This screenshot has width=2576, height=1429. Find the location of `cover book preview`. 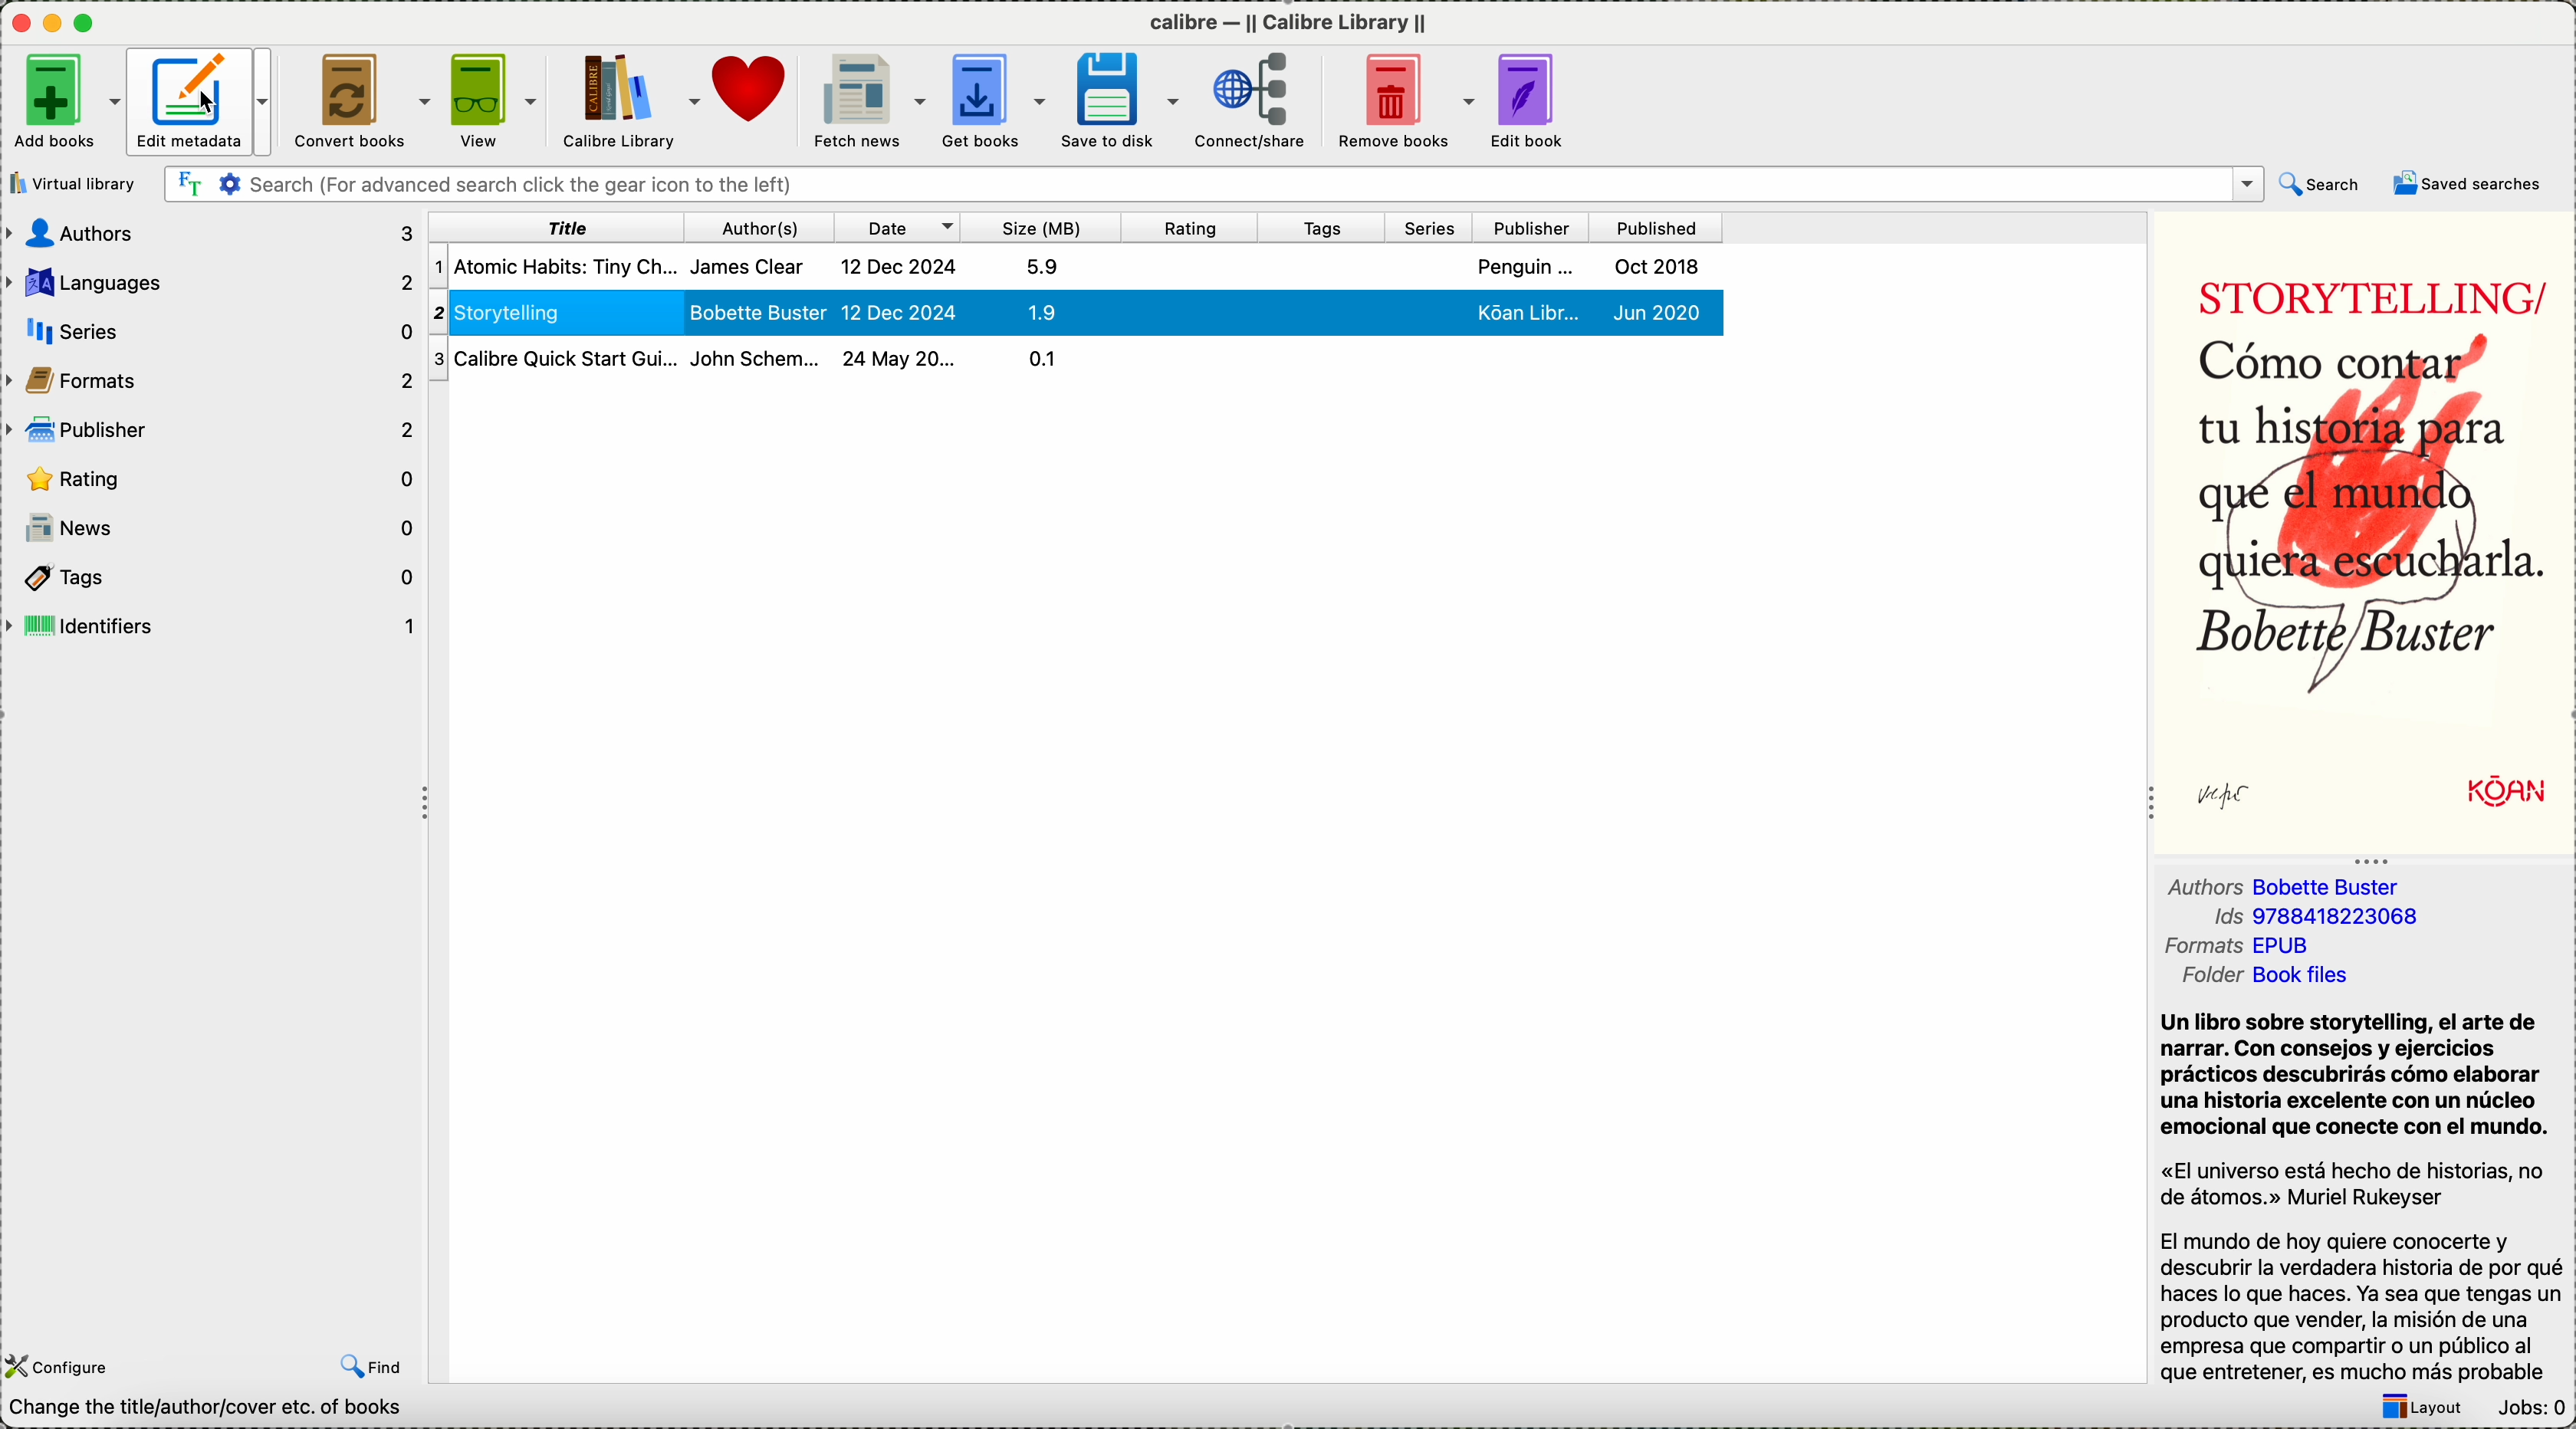

cover book preview is located at coordinates (2365, 531).